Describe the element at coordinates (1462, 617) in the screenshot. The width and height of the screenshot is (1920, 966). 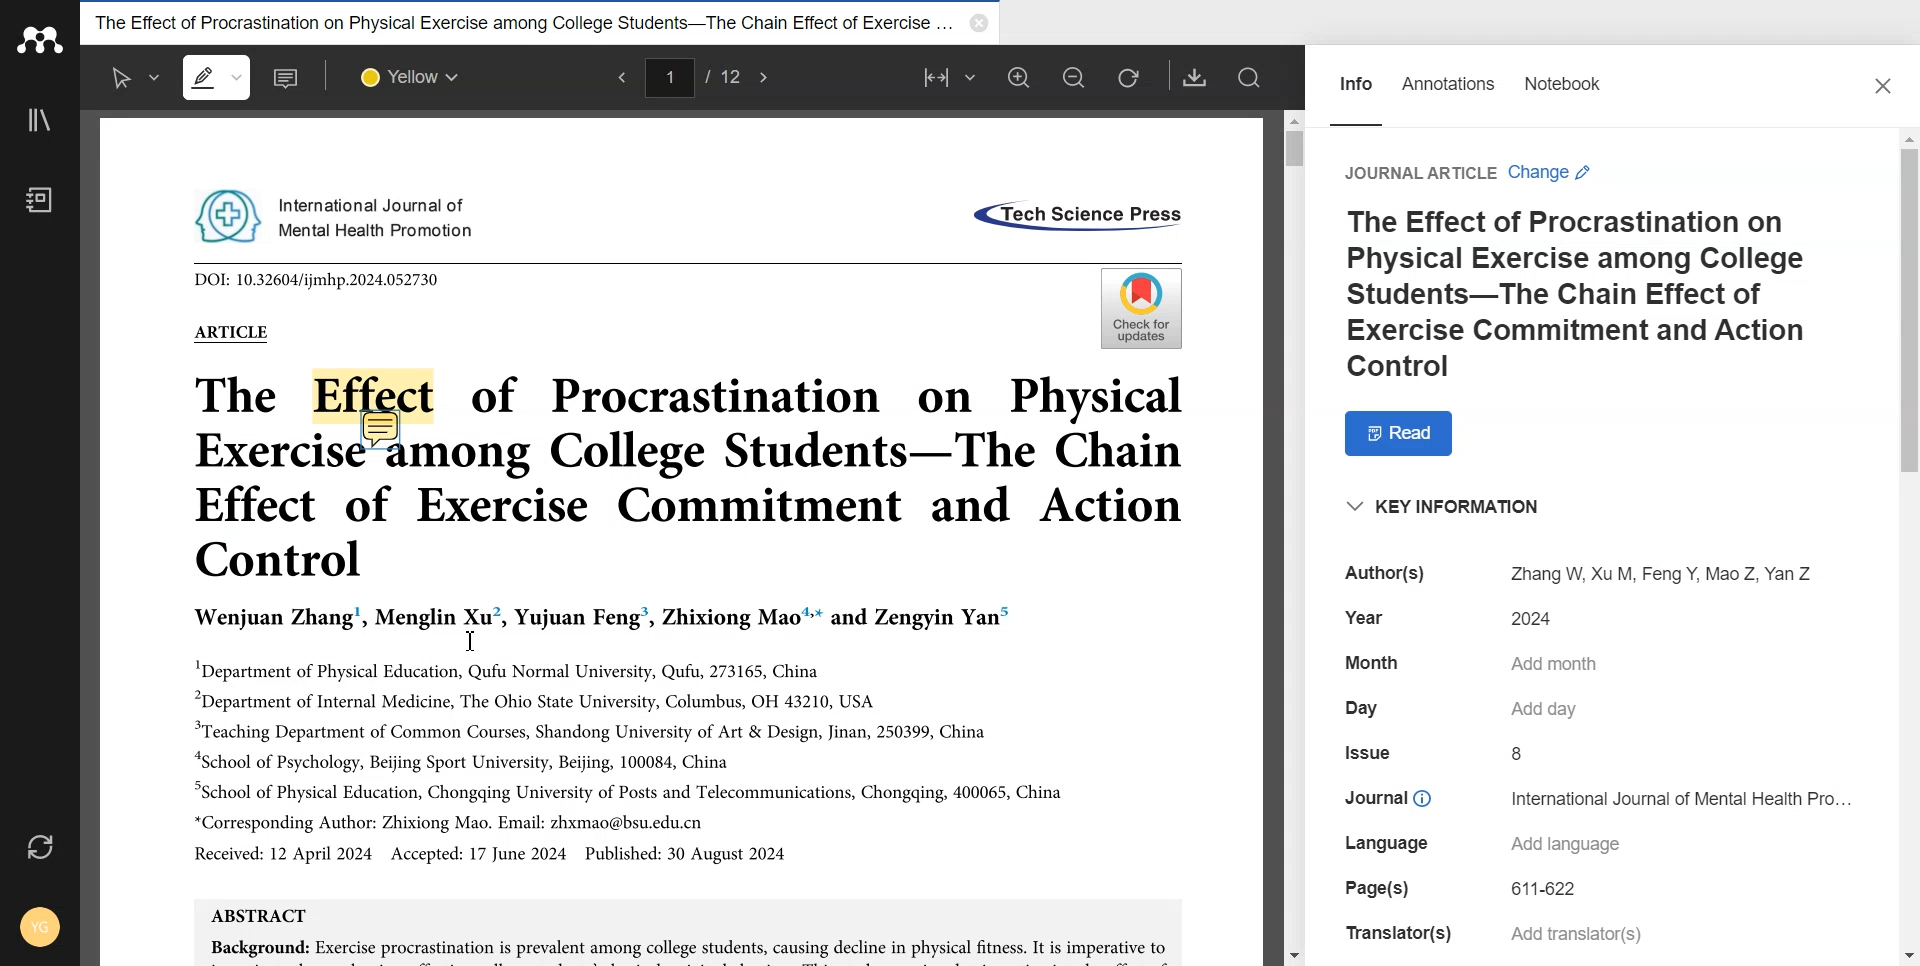
I see `Year 2024` at that location.